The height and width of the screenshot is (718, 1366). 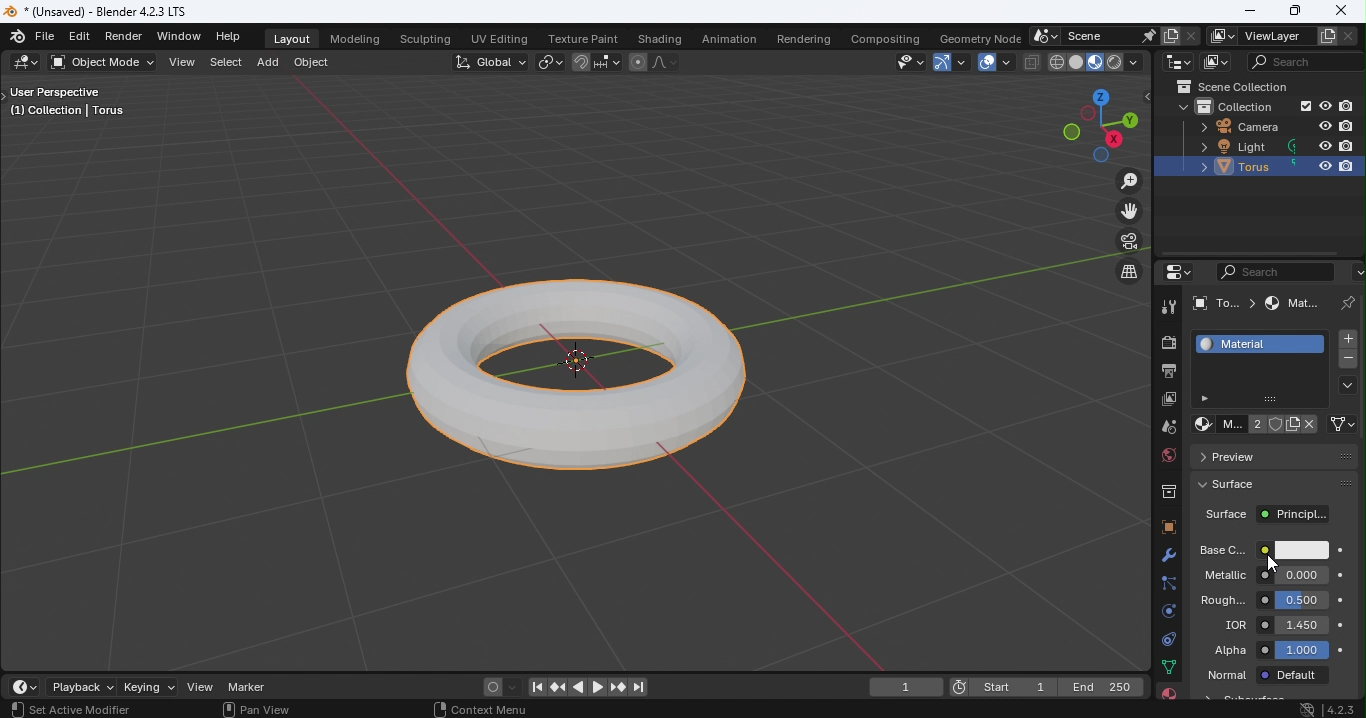 What do you see at coordinates (1029, 62) in the screenshot?
I see `Toggle X-ray` at bounding box center [1029, 62].